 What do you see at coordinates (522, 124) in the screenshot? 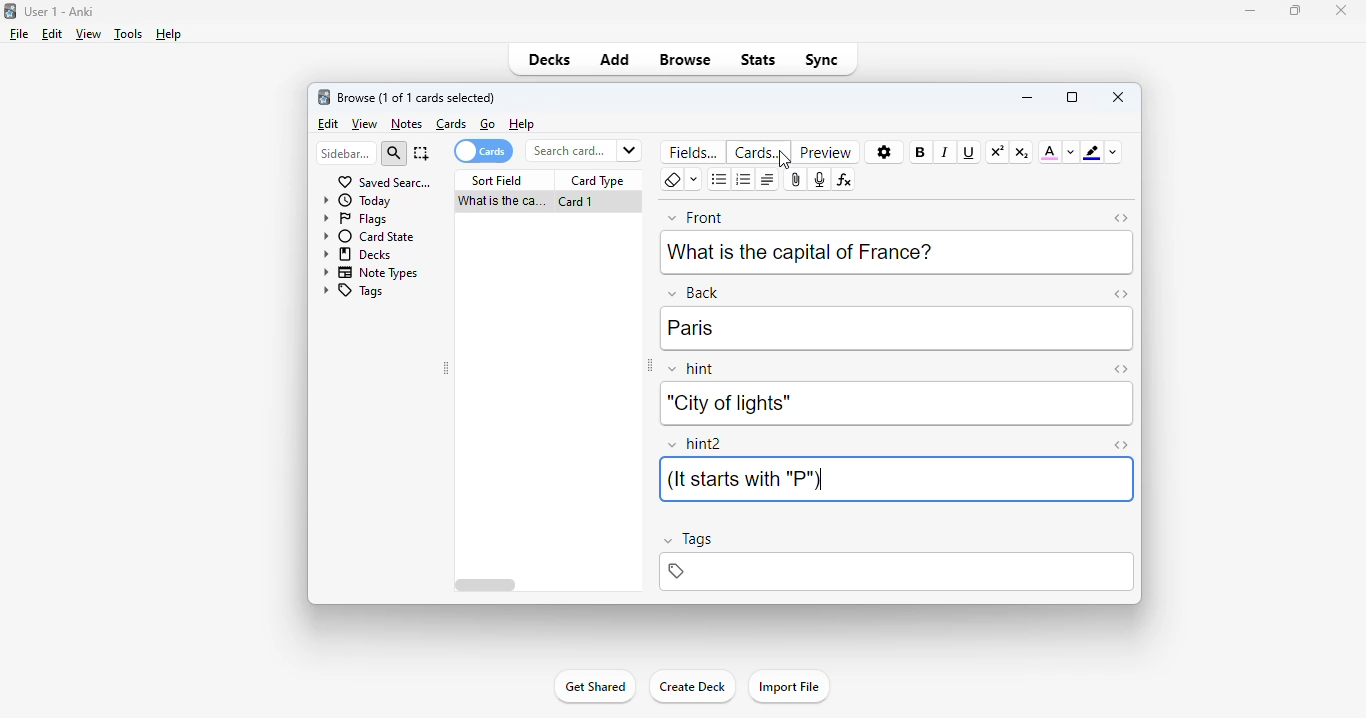
I see `help` at bounding box center [522, 124].